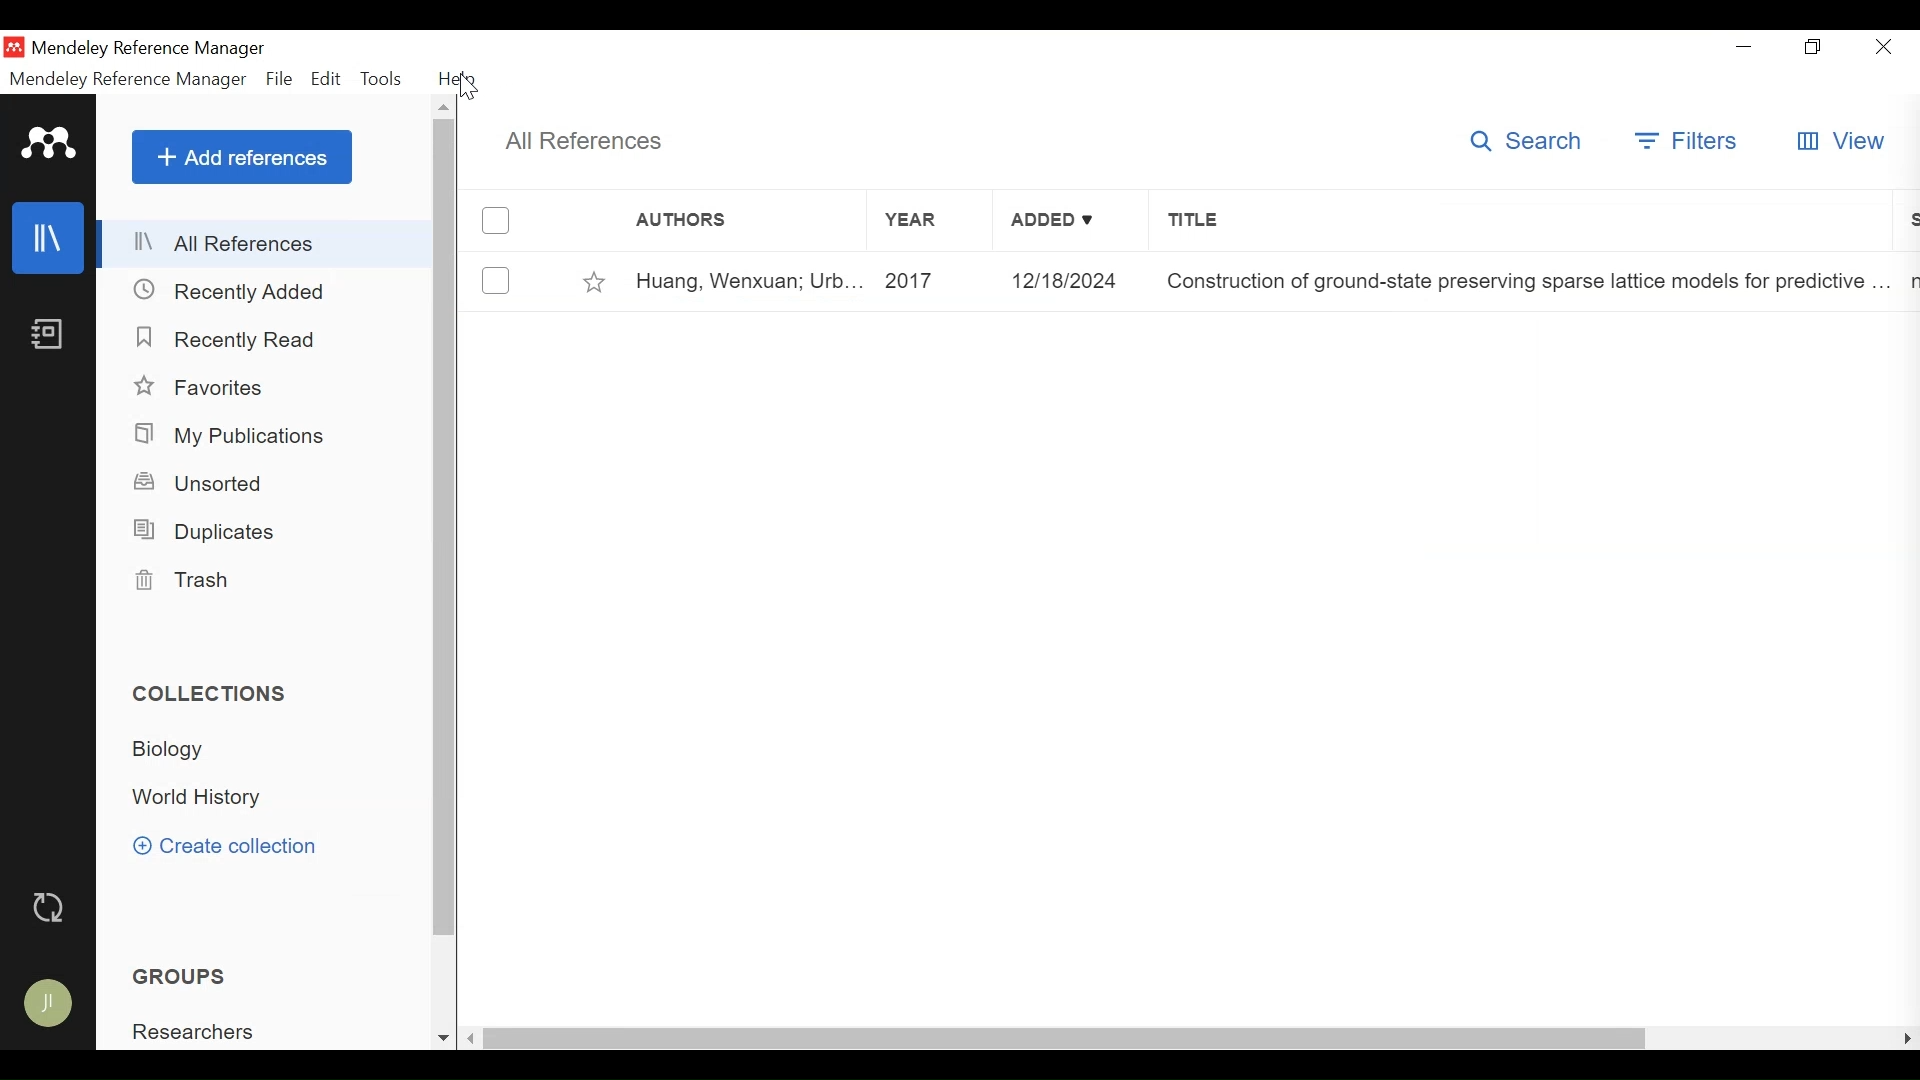 Image resolution: width=1920 pixels, height=1080 pixels. I want to click on Filters, so click(1685, 141).